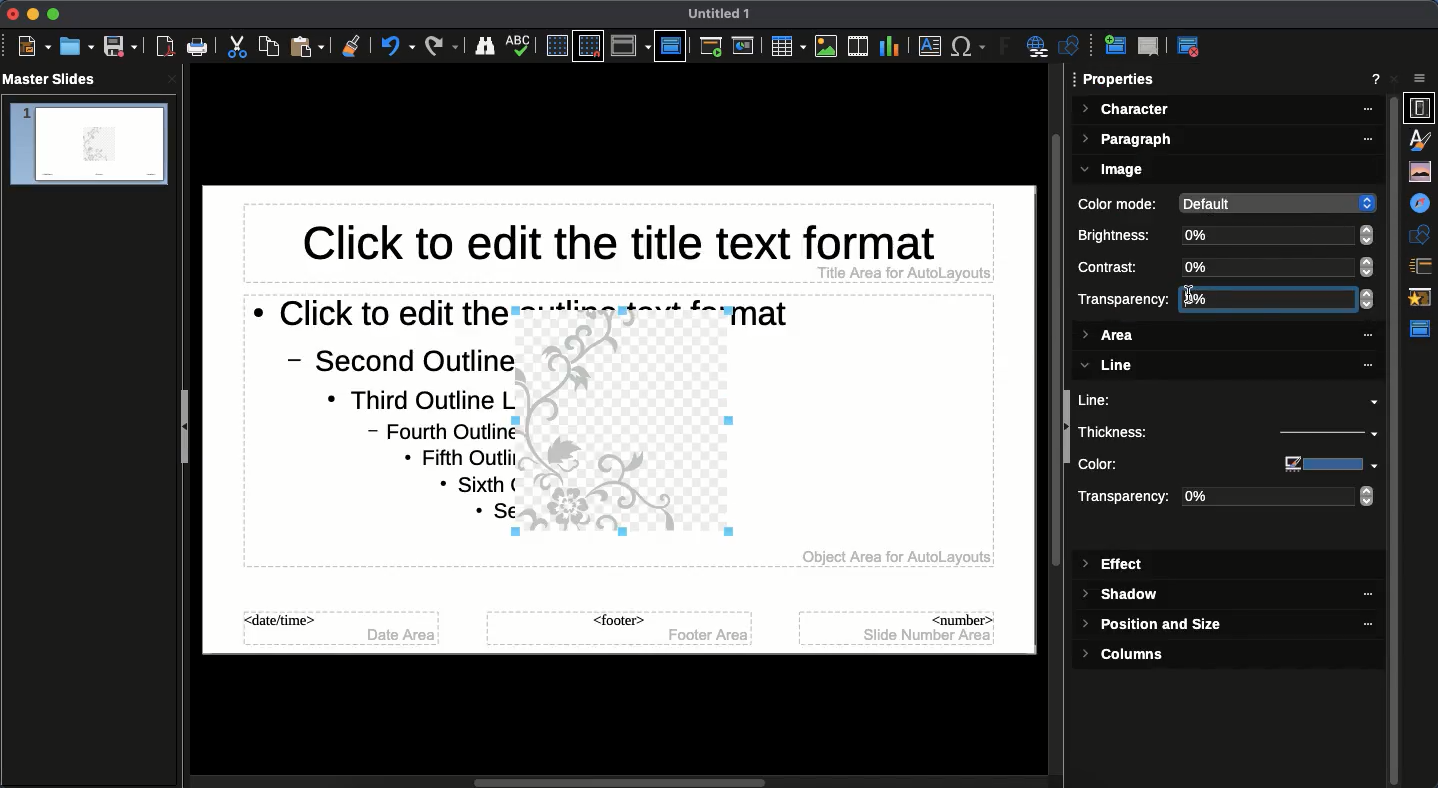 This screenshot has width=1438, height=788. Describe the element at coordinates (189, 429) in the screenshot. I see `Collapse` at that location.